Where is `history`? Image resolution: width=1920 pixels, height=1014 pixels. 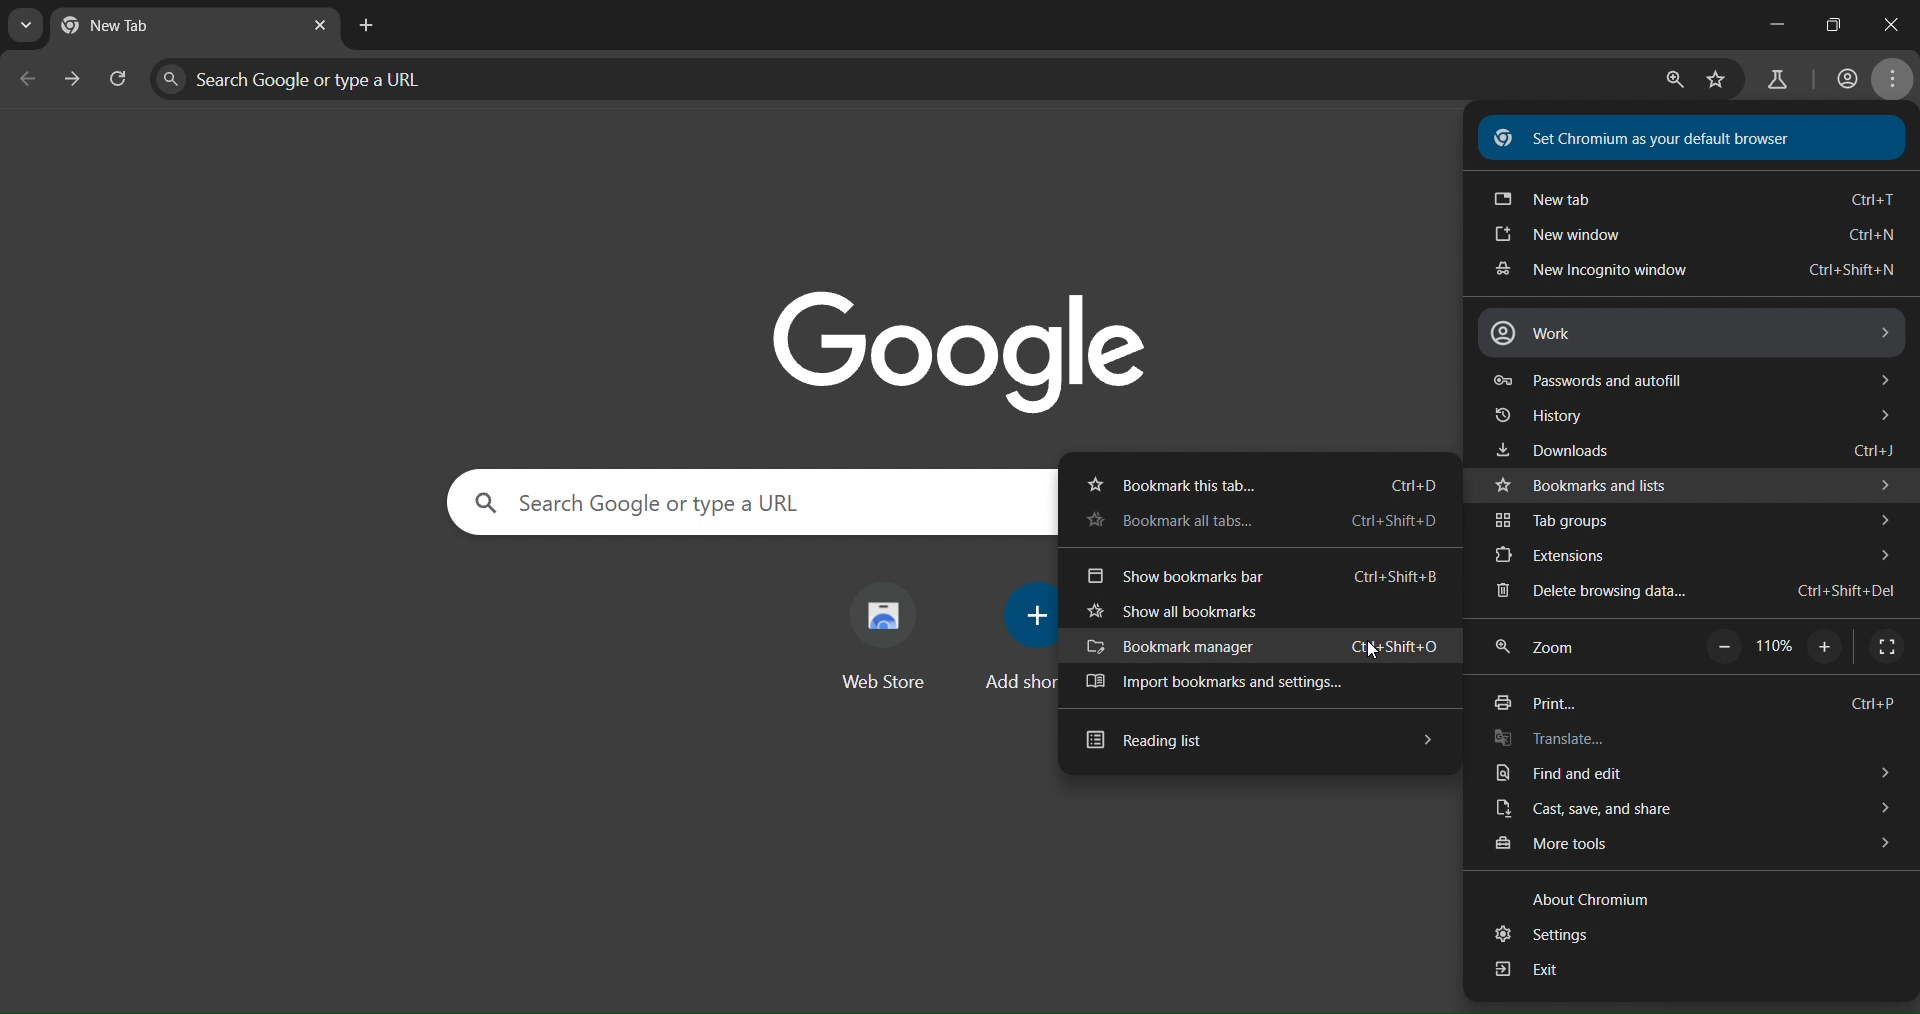
history is located at coordinates (1703, 417).